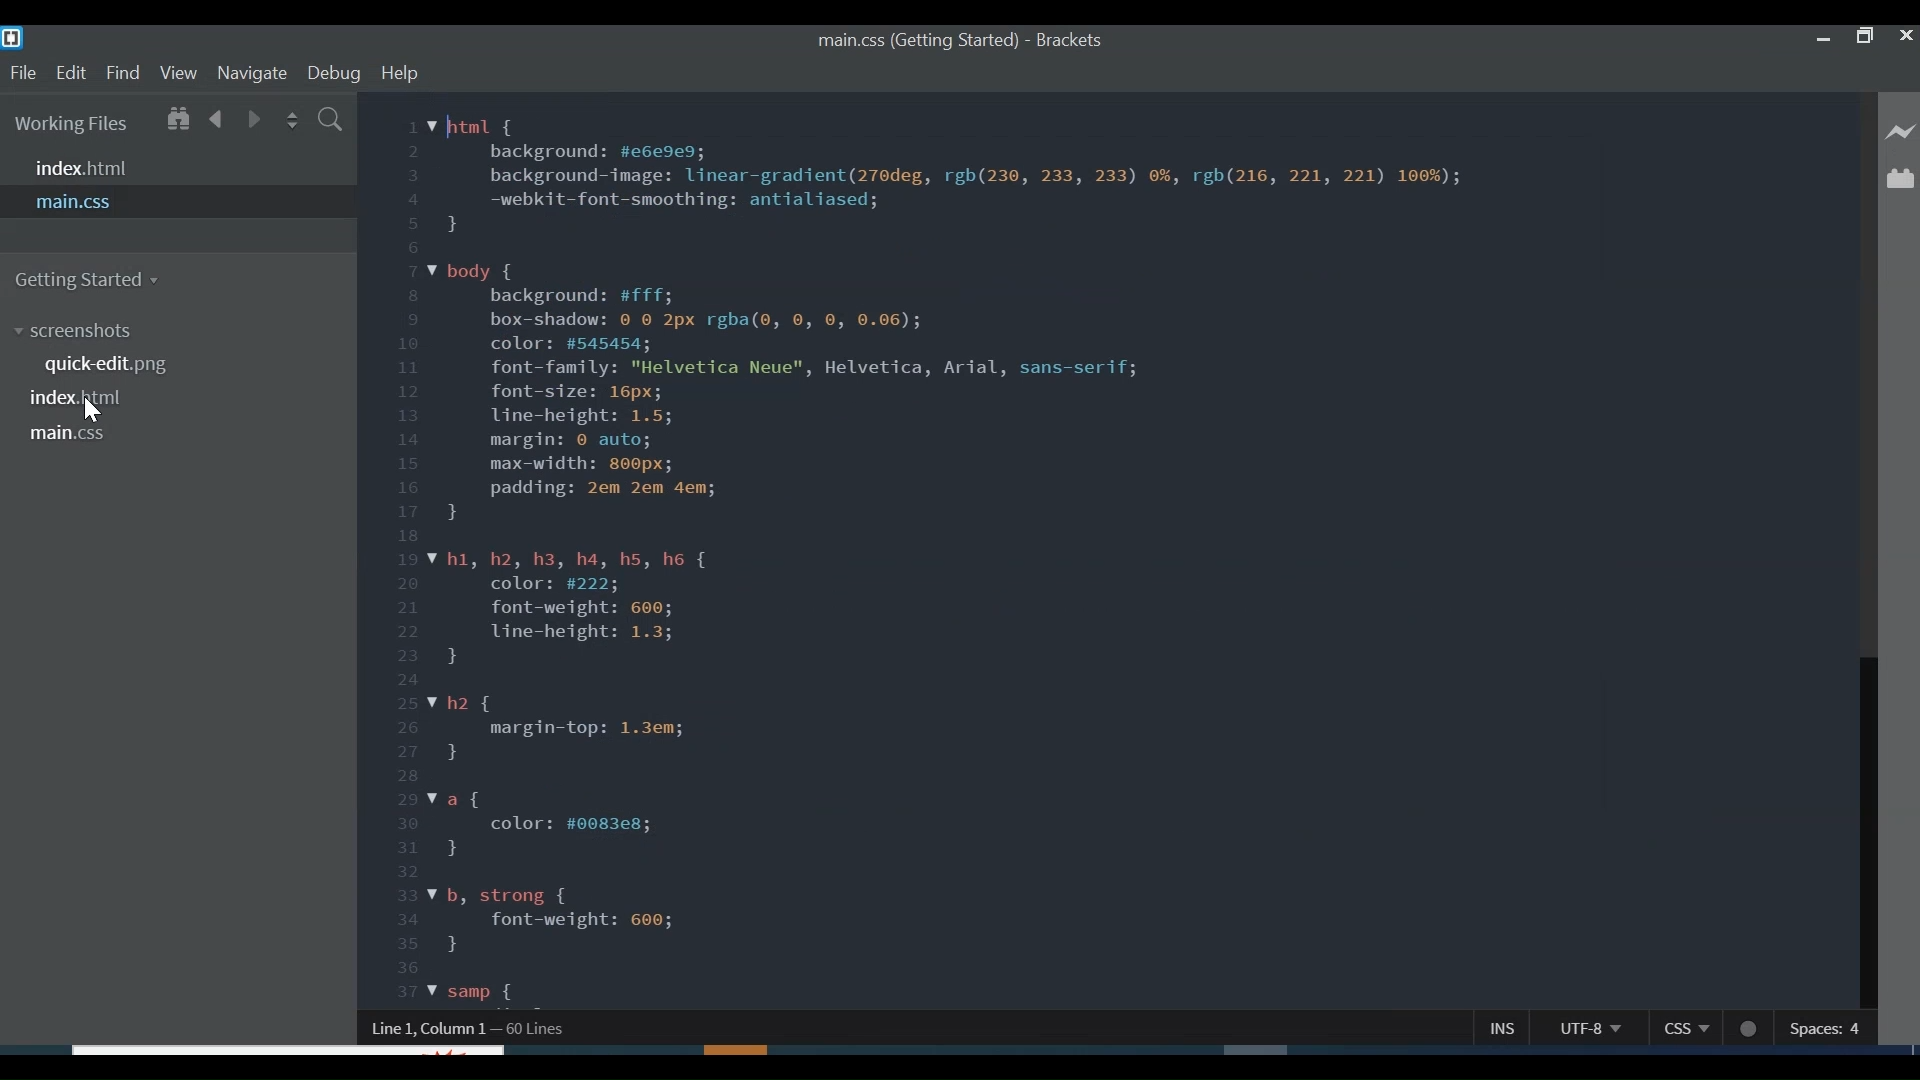  I want to click on Live Preview , so click(1898, 134).